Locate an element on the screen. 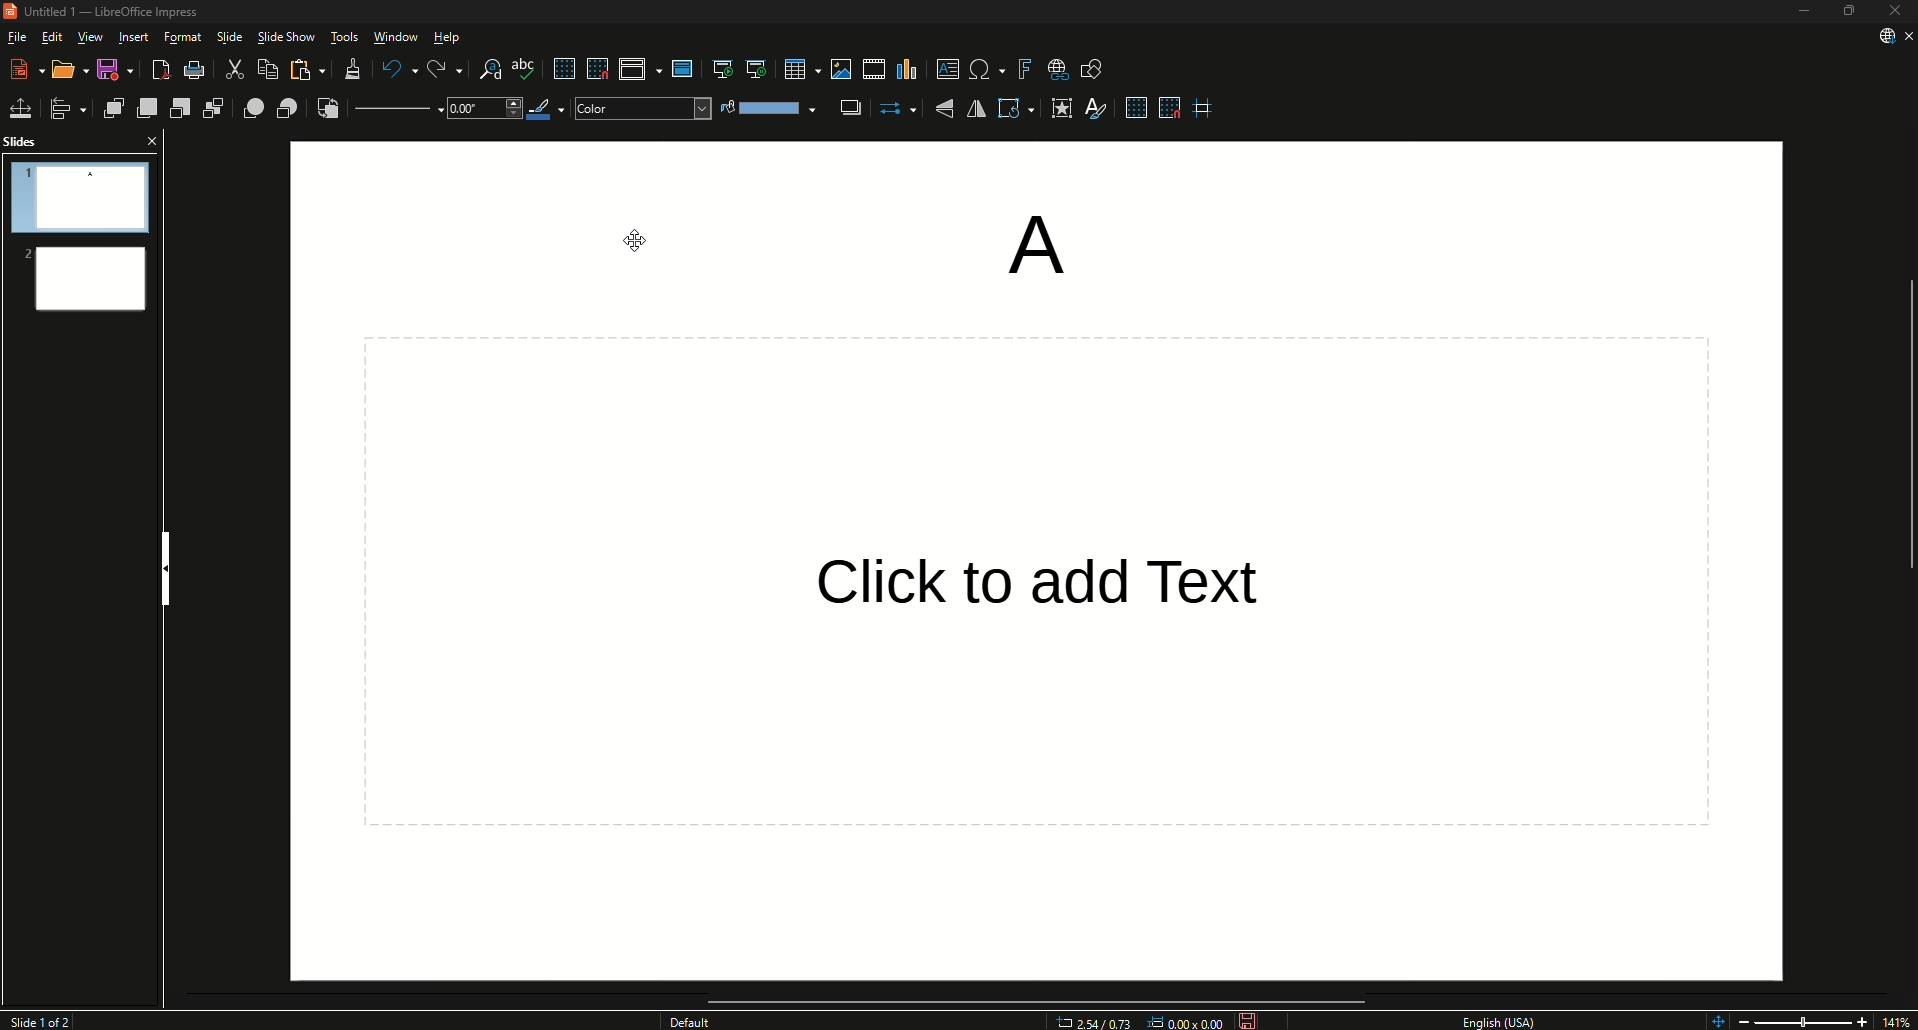  Send Backward is located at coordinates (180, 108).